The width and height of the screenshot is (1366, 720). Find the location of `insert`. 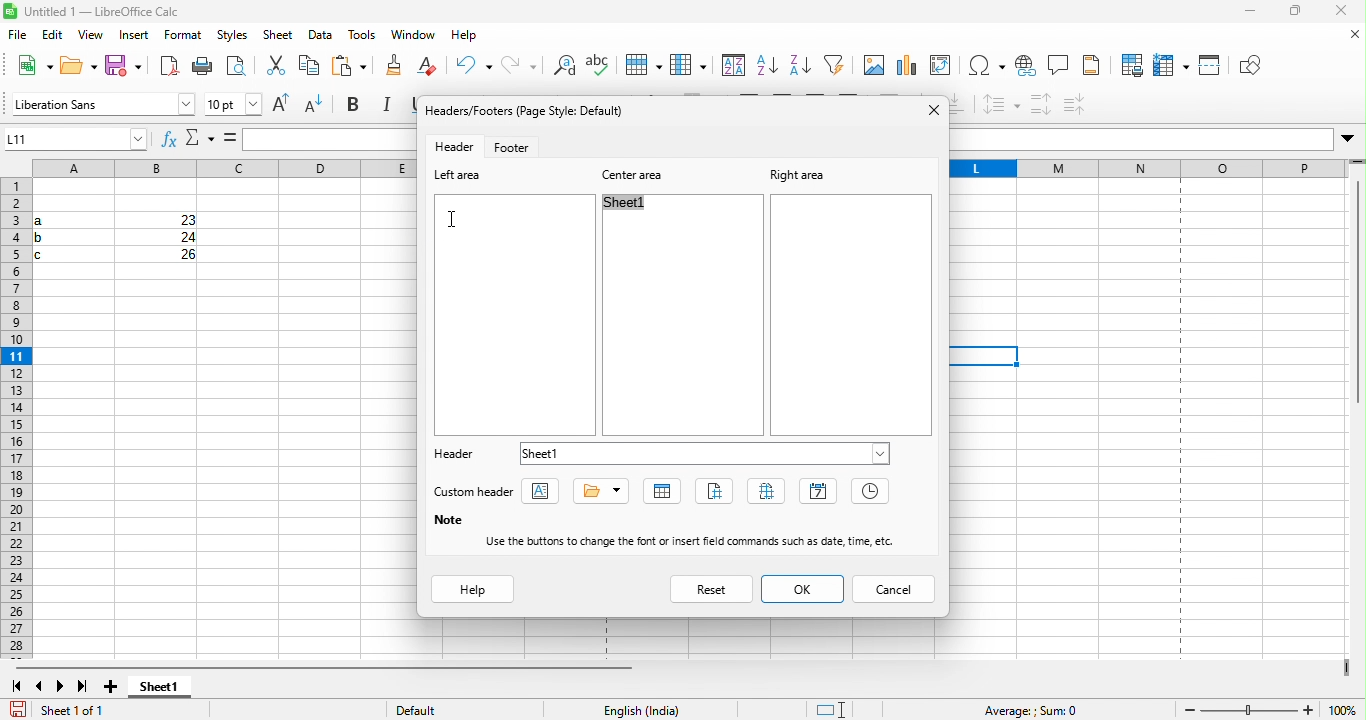

insert is located at coordinates (132, 39).